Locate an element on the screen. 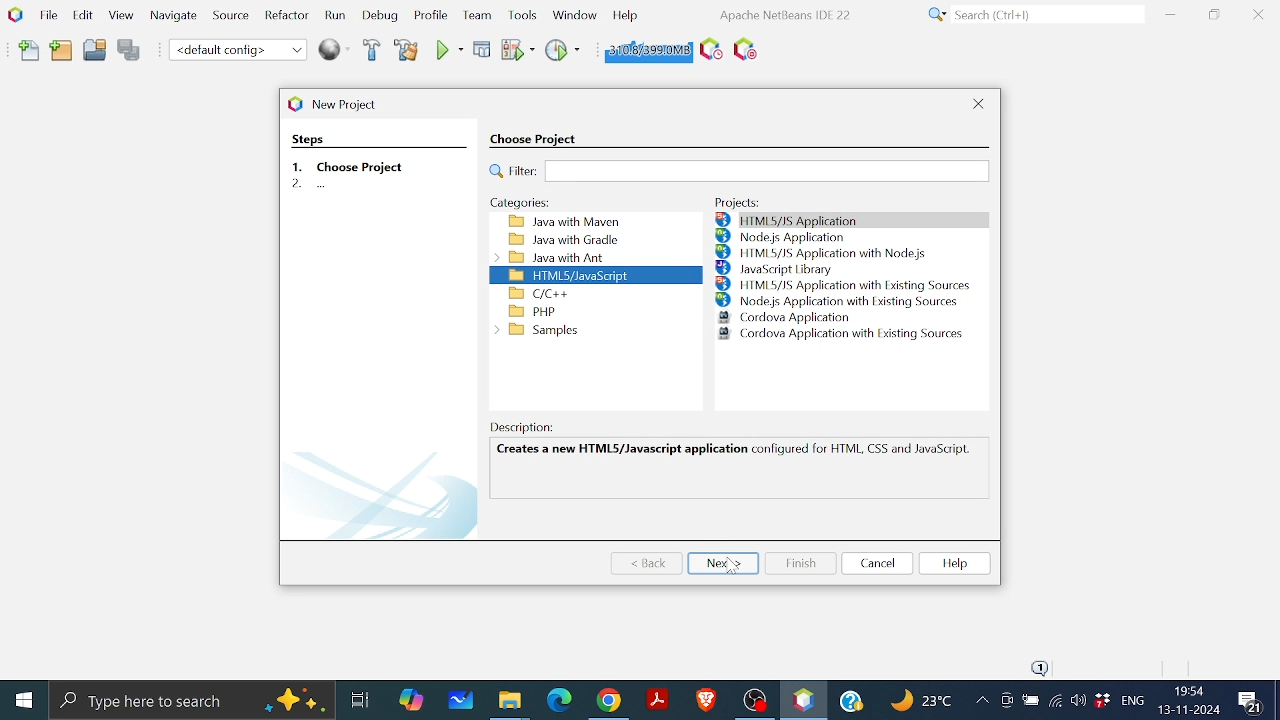 The image size is (1280, 720). Java with ant is located at coordinates (587, 257).